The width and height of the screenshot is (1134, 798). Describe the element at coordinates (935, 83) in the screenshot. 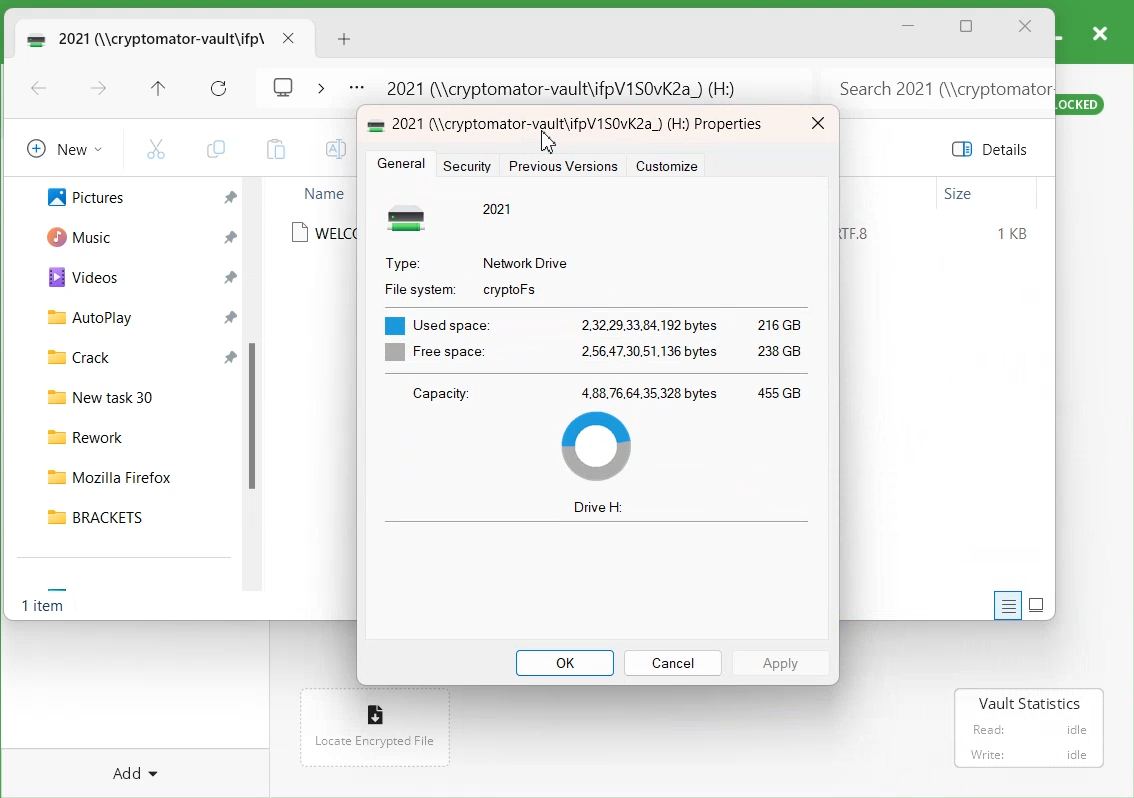

I see `Search bar` at that location.